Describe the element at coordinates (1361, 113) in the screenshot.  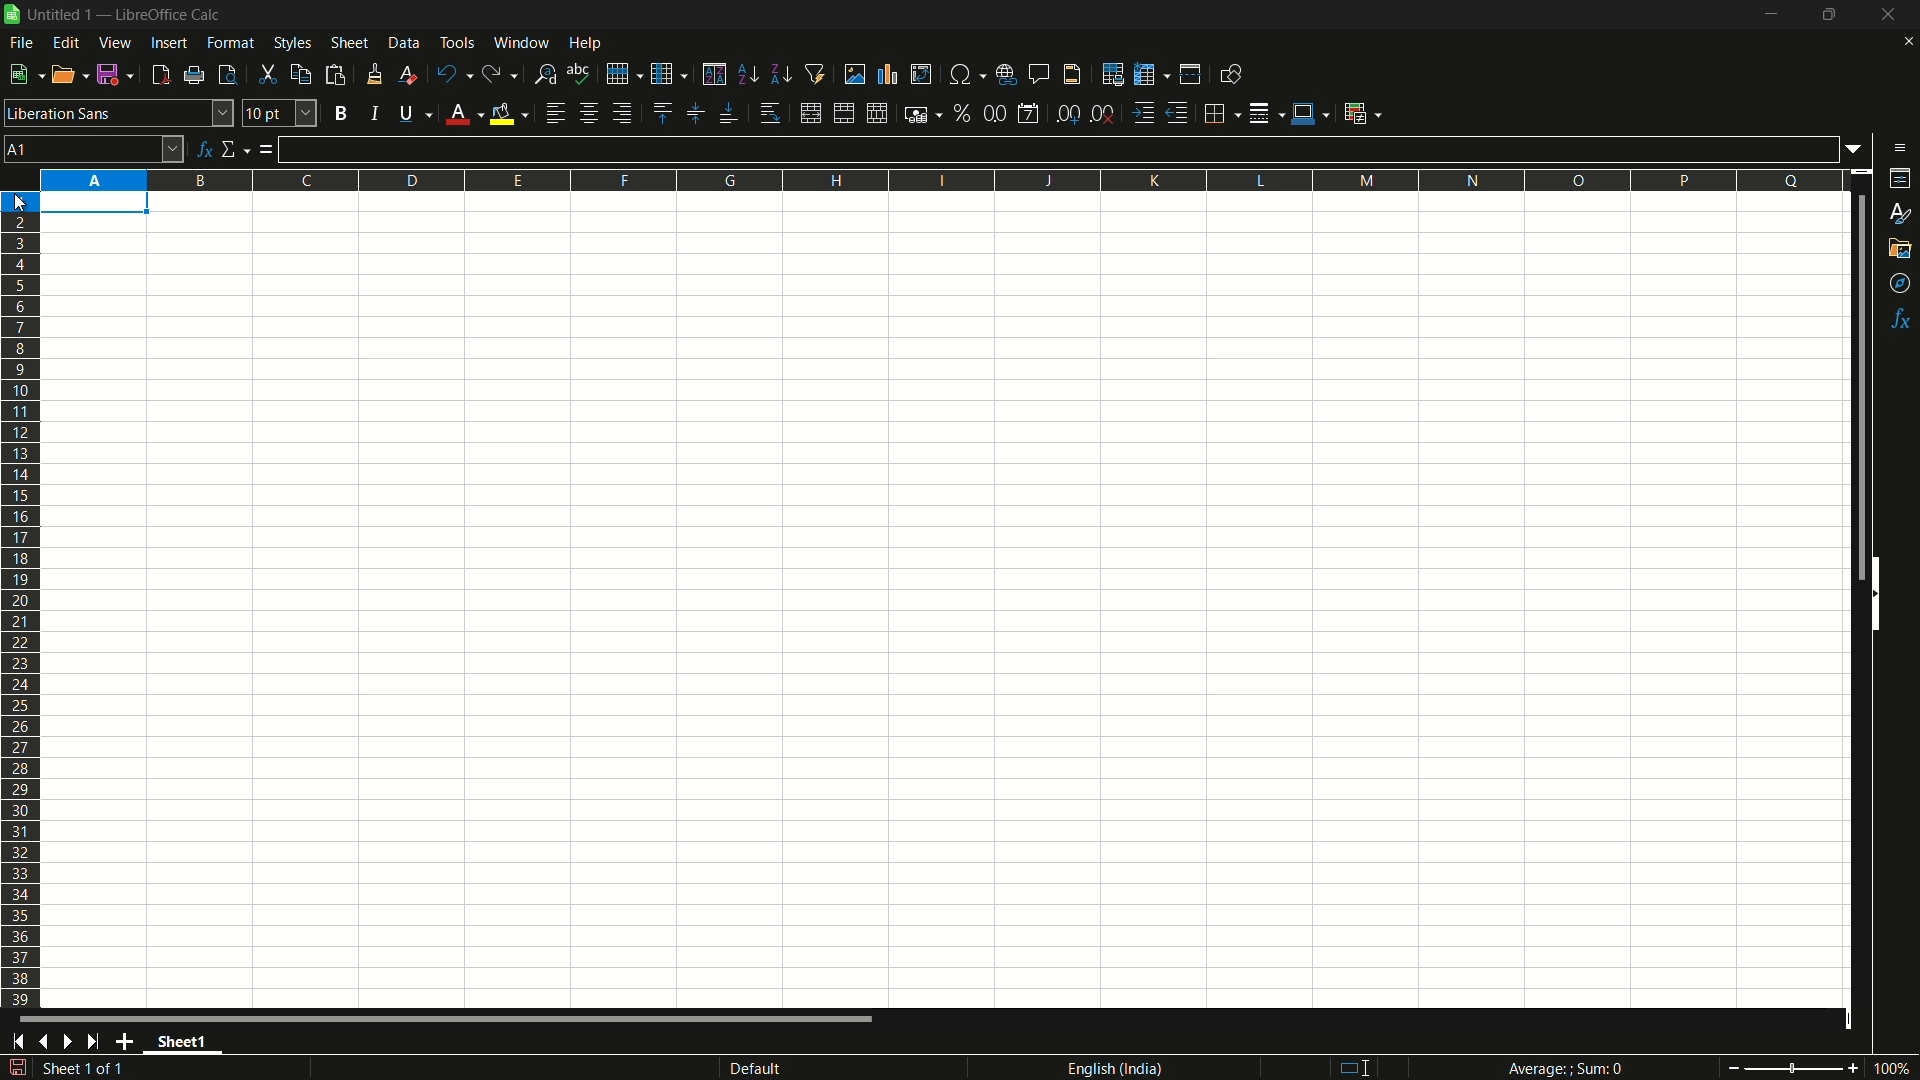
I see `conditional formatting` at that location.